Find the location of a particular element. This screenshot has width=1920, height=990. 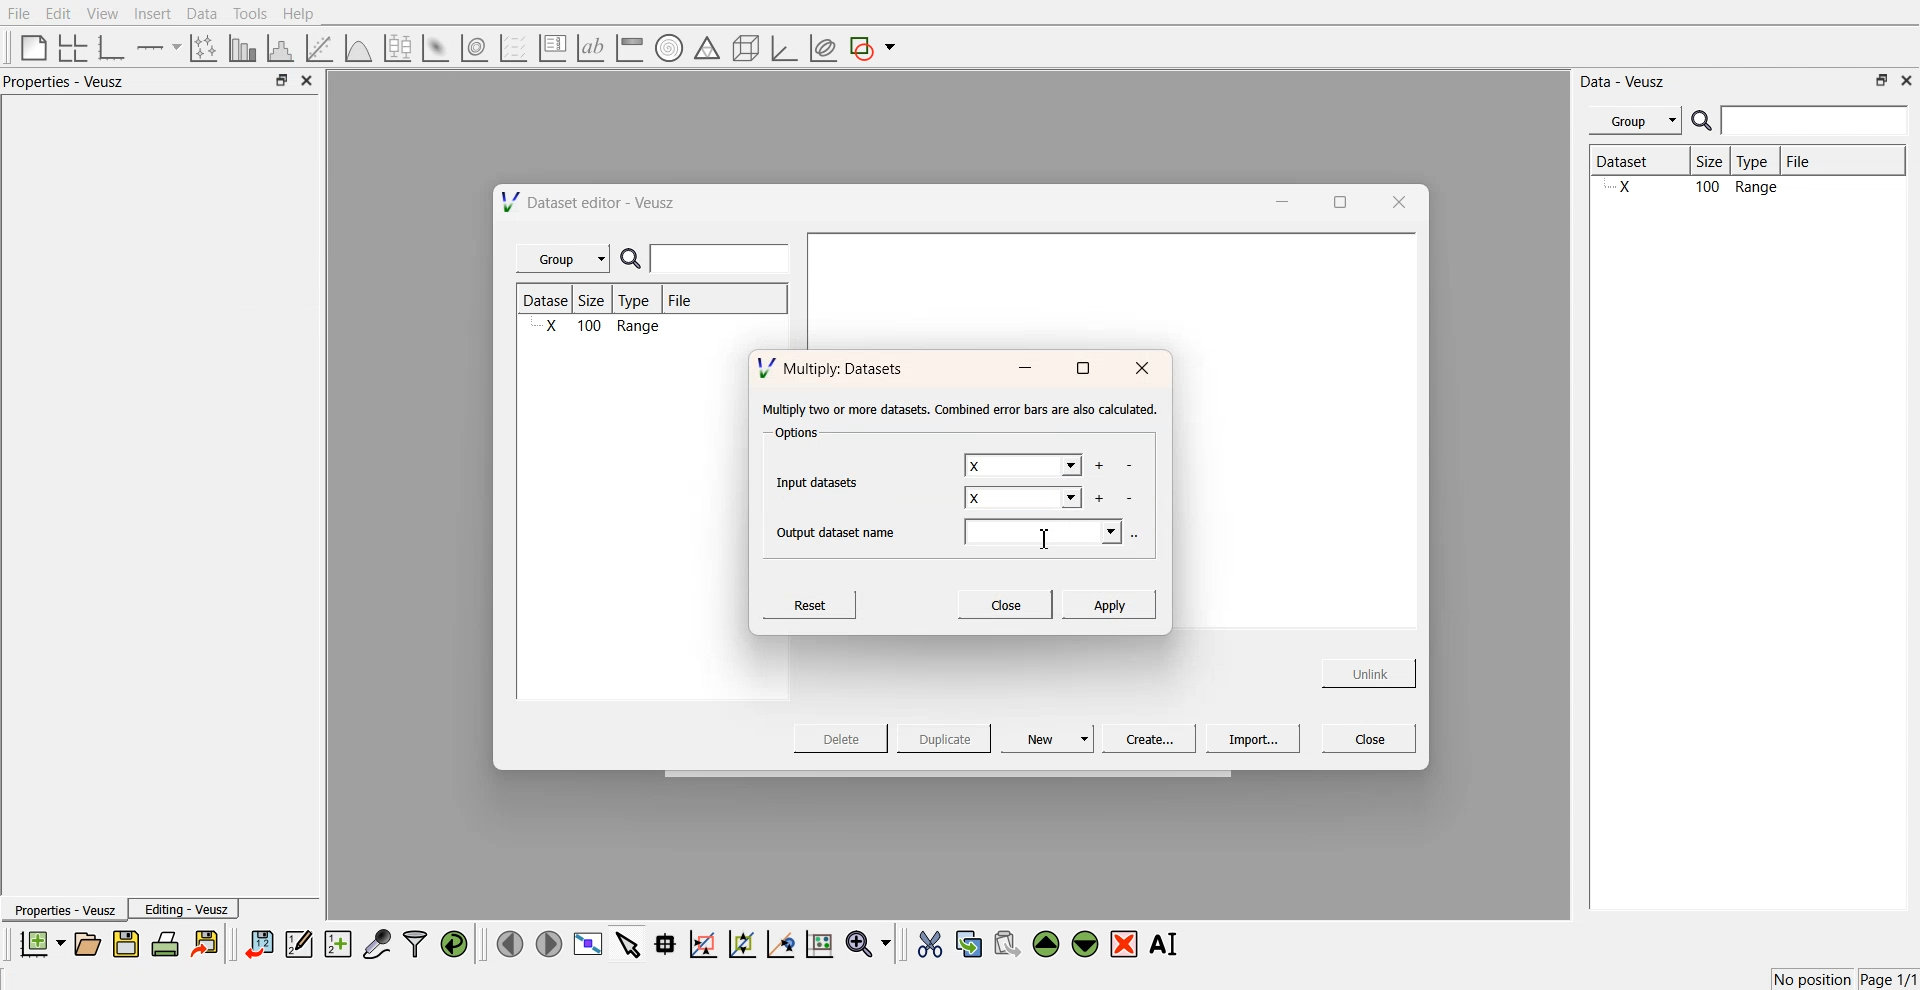

plot bar chart is located at coordinates (242, 49).